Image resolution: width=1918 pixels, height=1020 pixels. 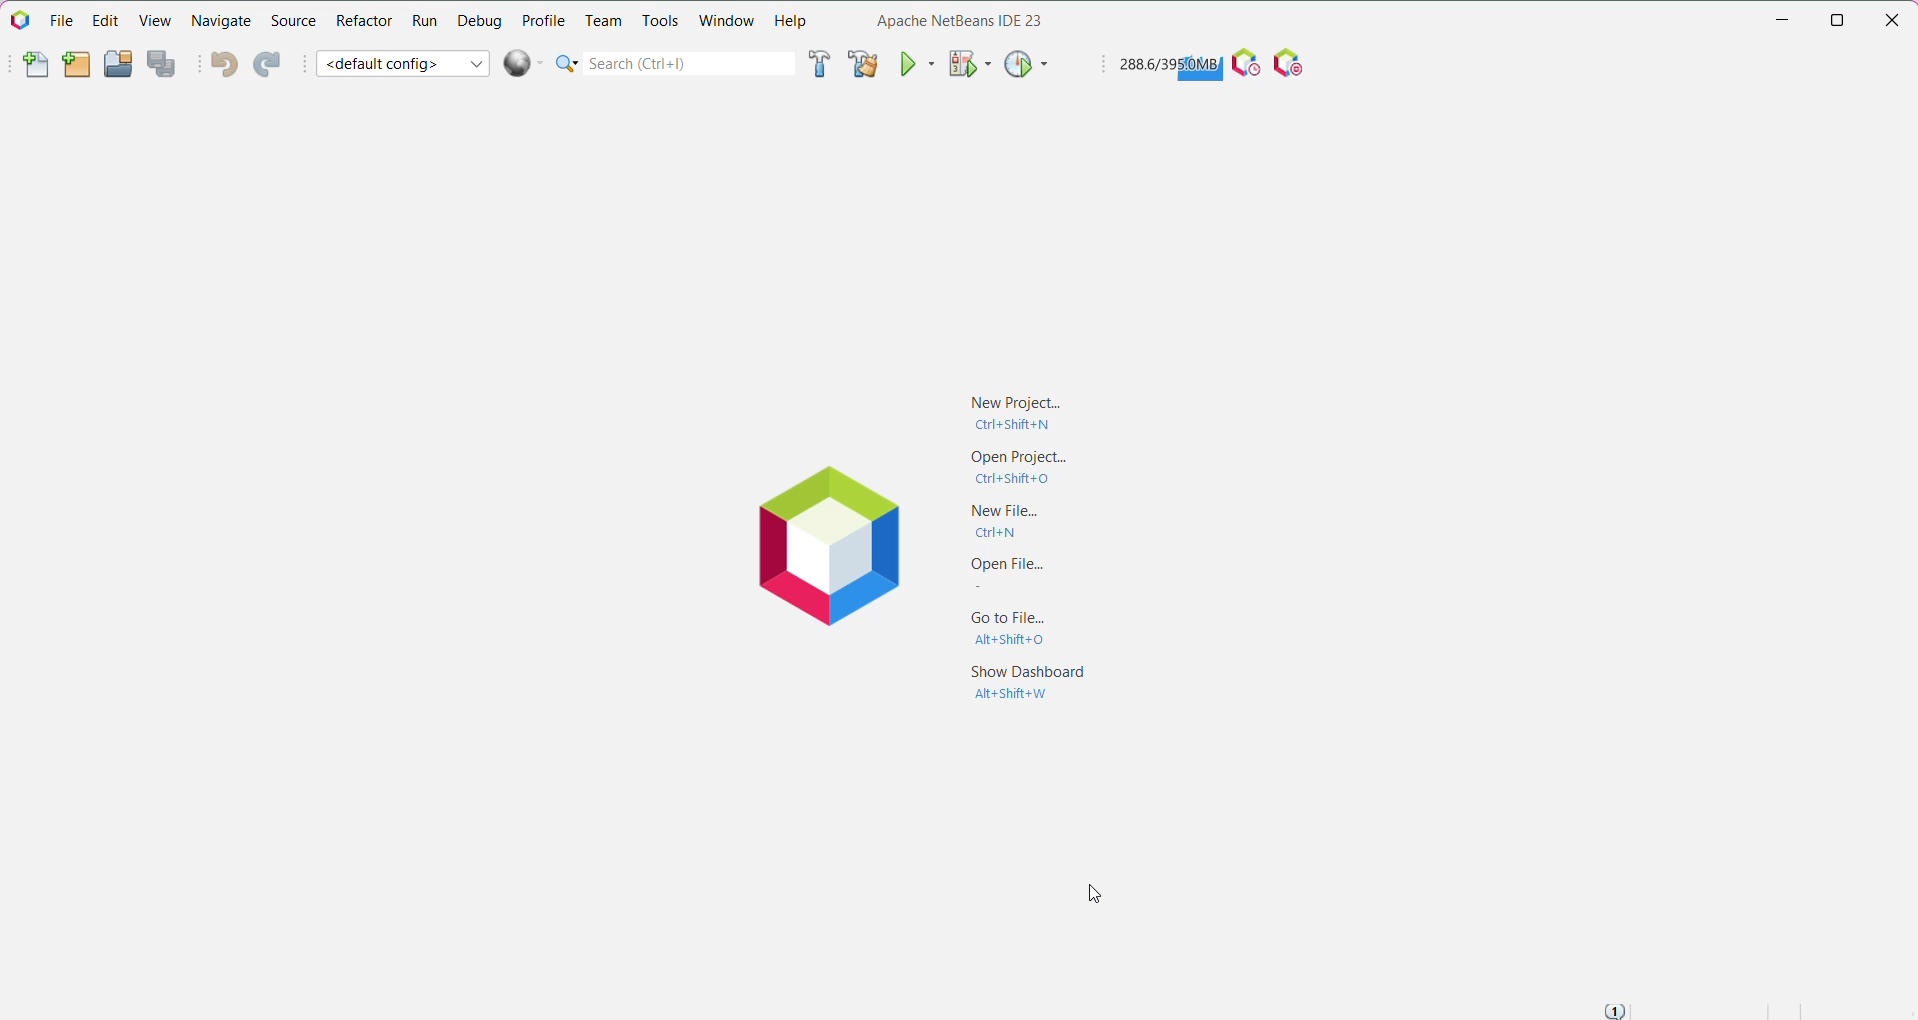 I want to click on Tools, so click(x=659, y=22).